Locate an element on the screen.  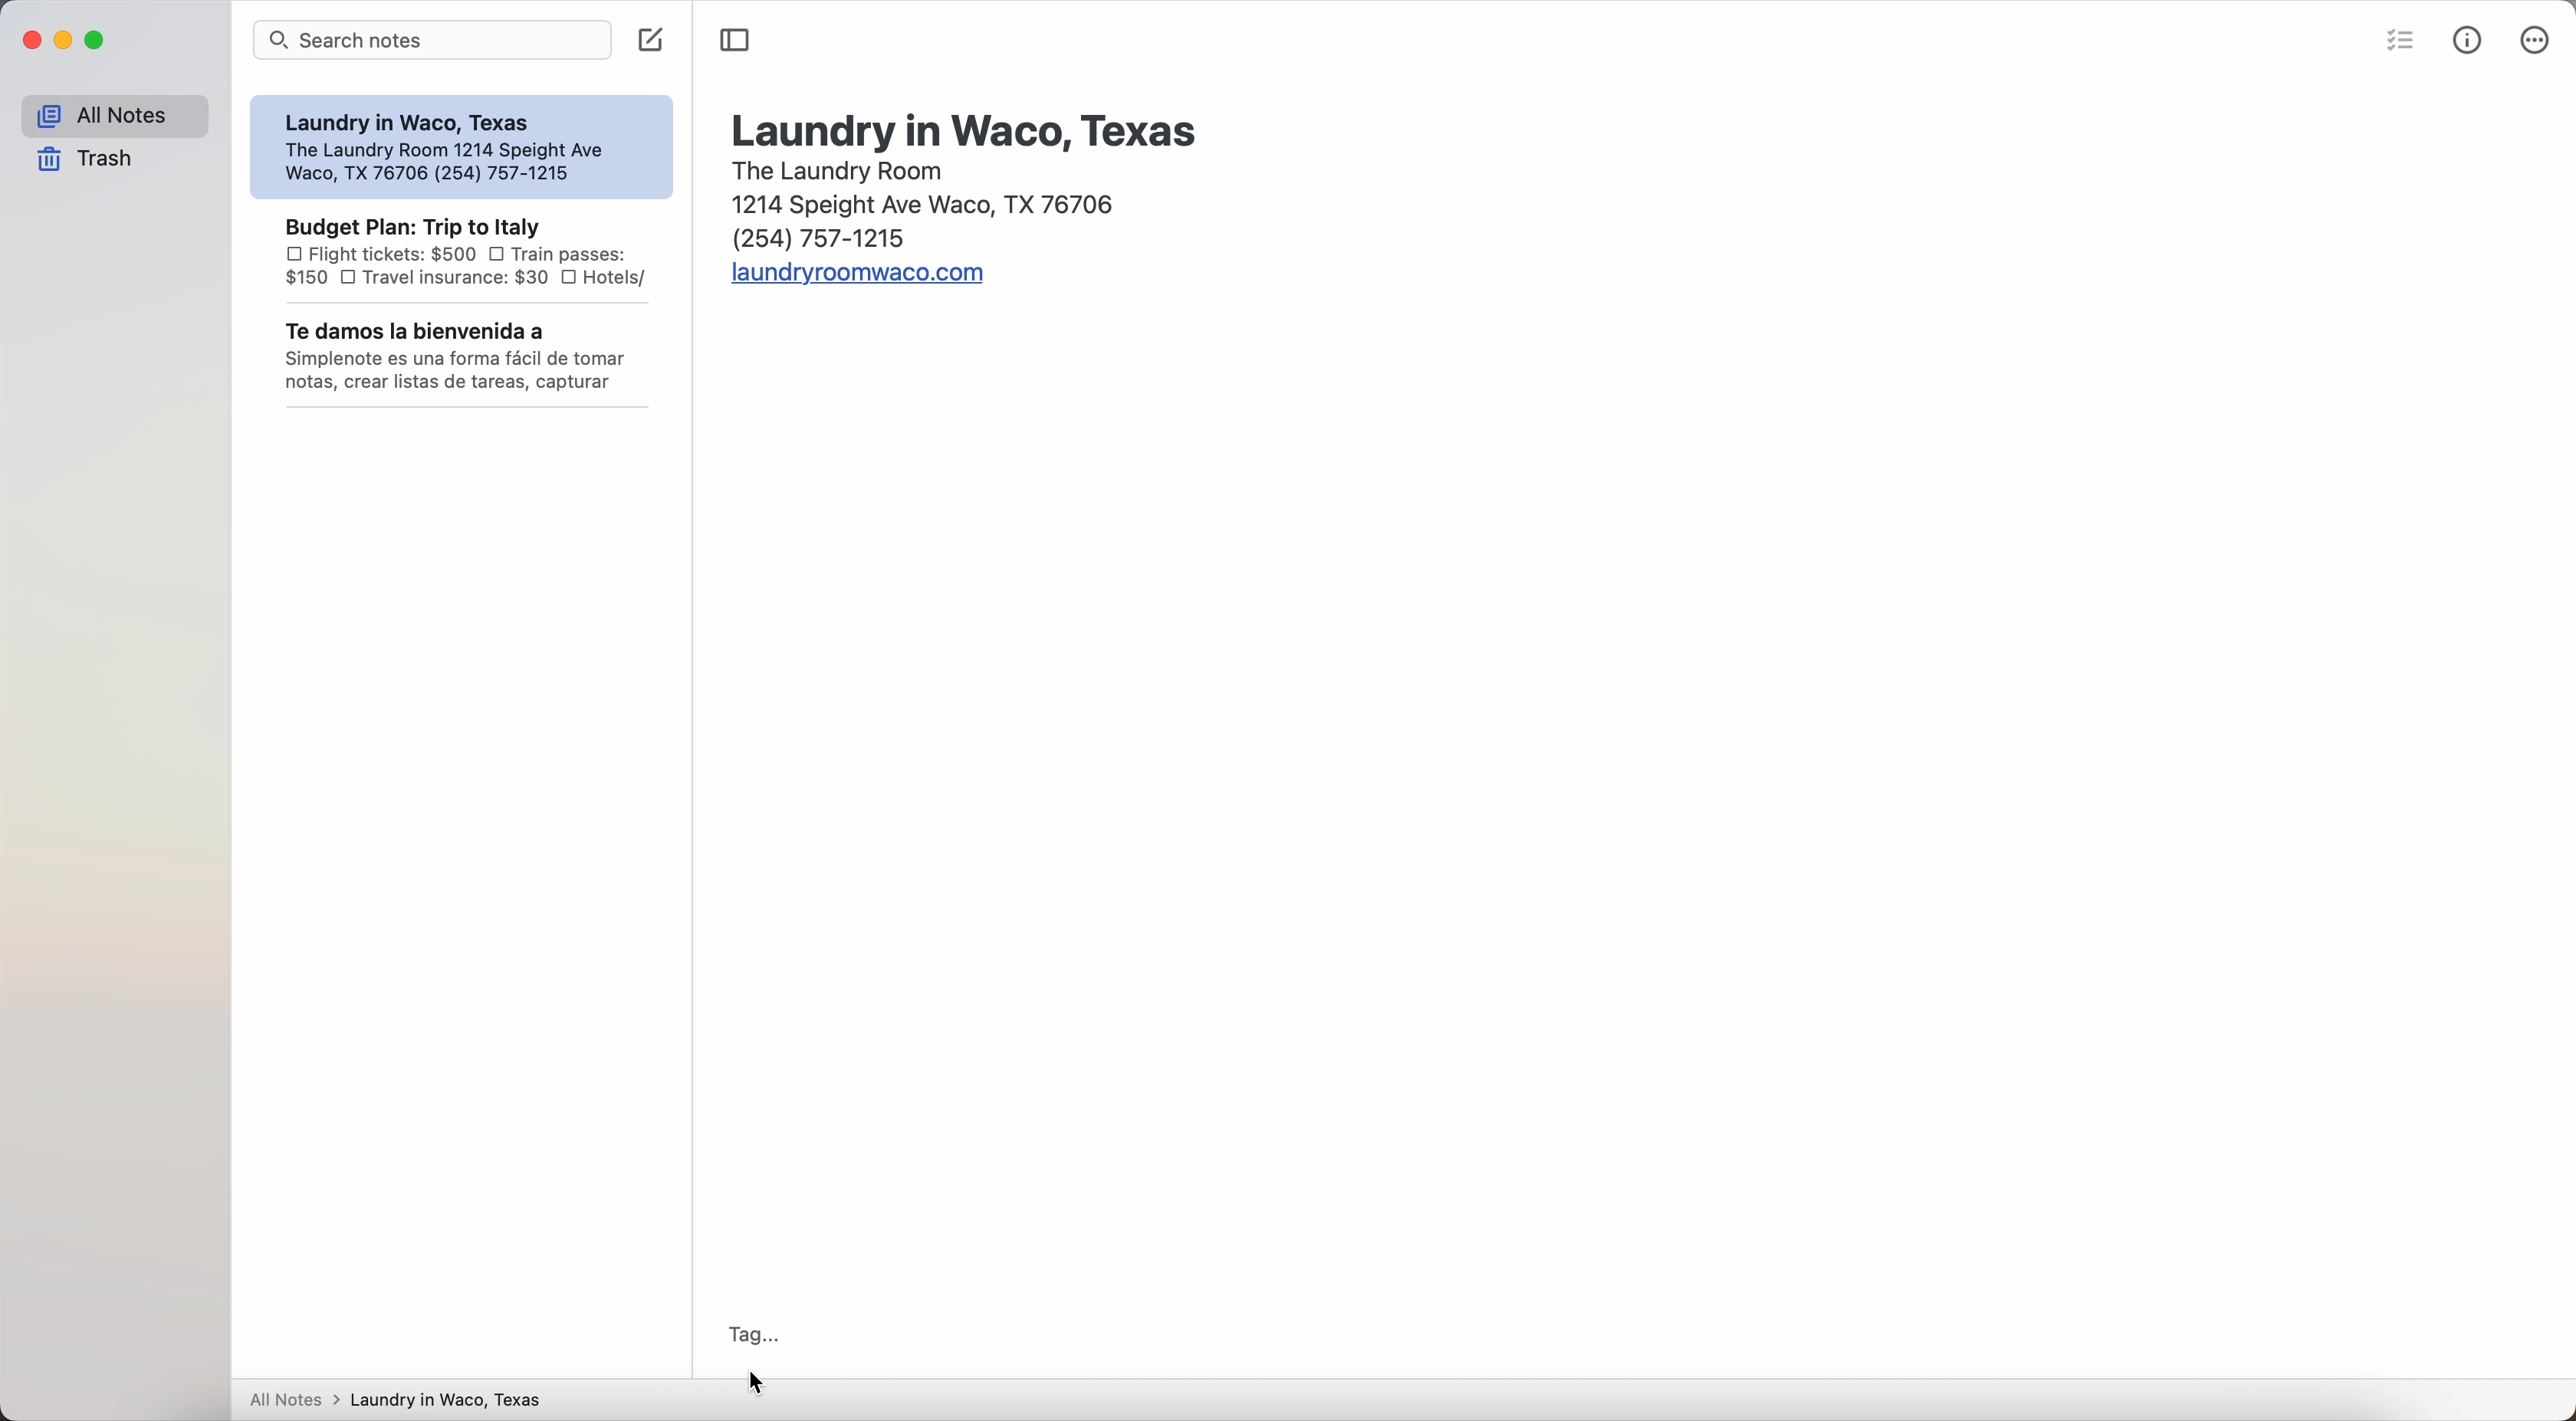
All notes is located at coordinates (114, 117).